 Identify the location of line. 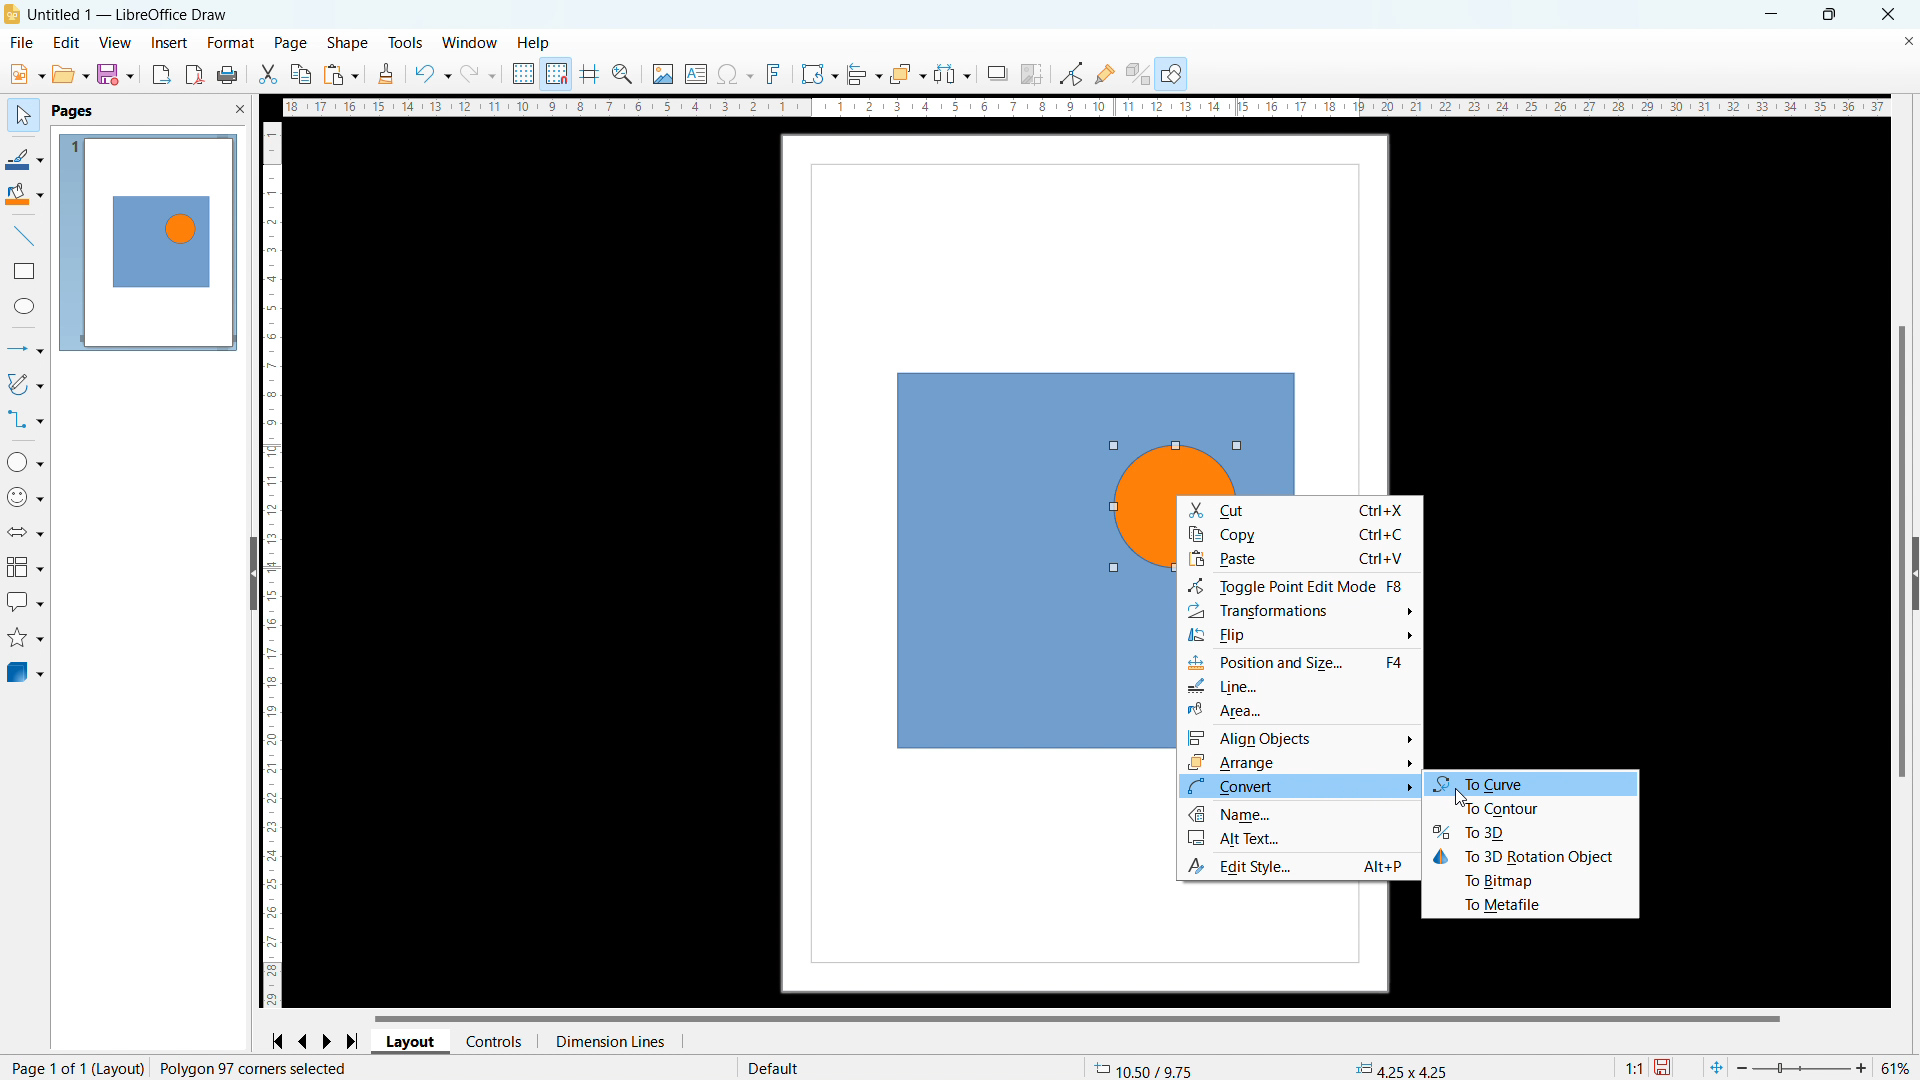
(1233, 685).